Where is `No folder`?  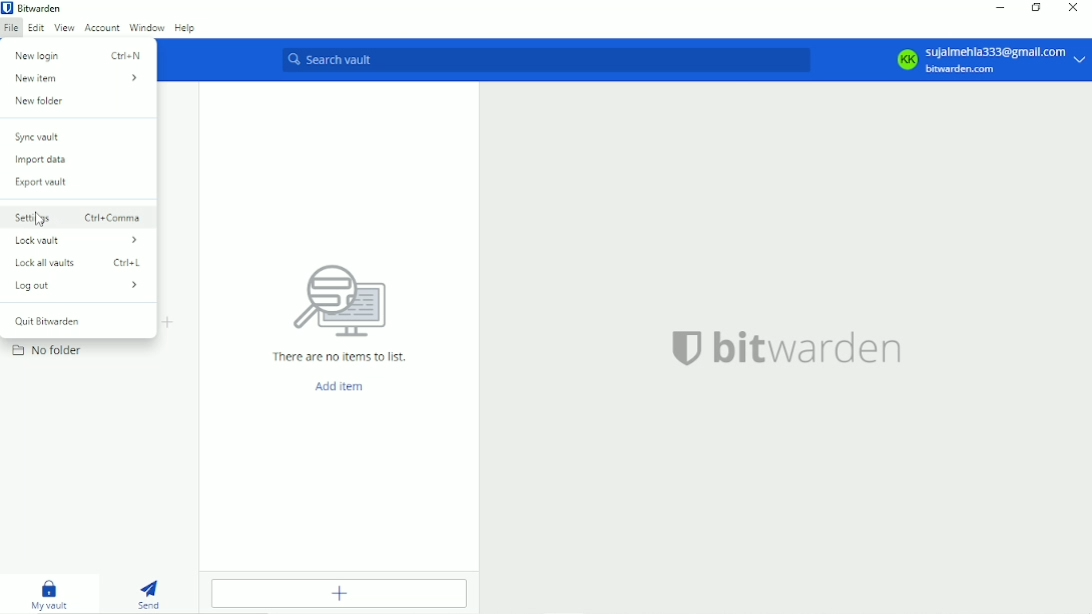
No folder is located at coordinates (49, 349).